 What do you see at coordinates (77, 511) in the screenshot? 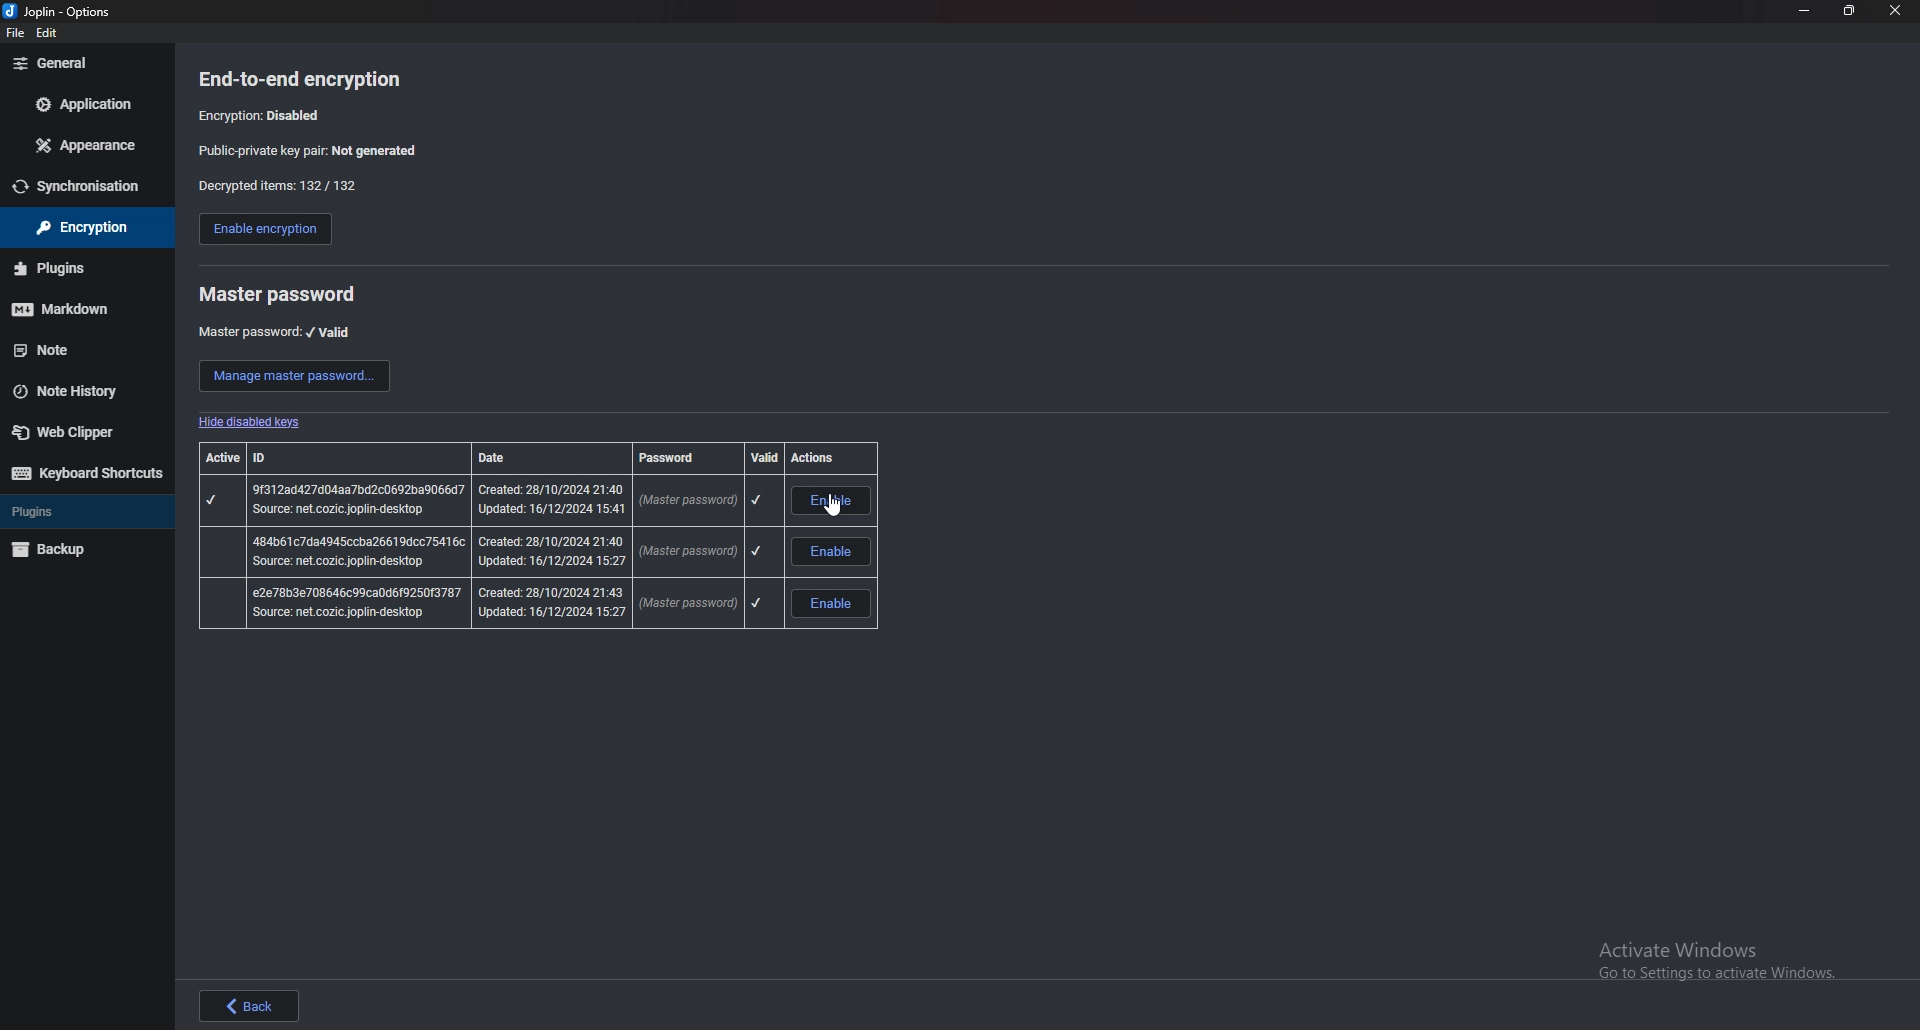
I see `plugins` at bounding box center [77, 511].